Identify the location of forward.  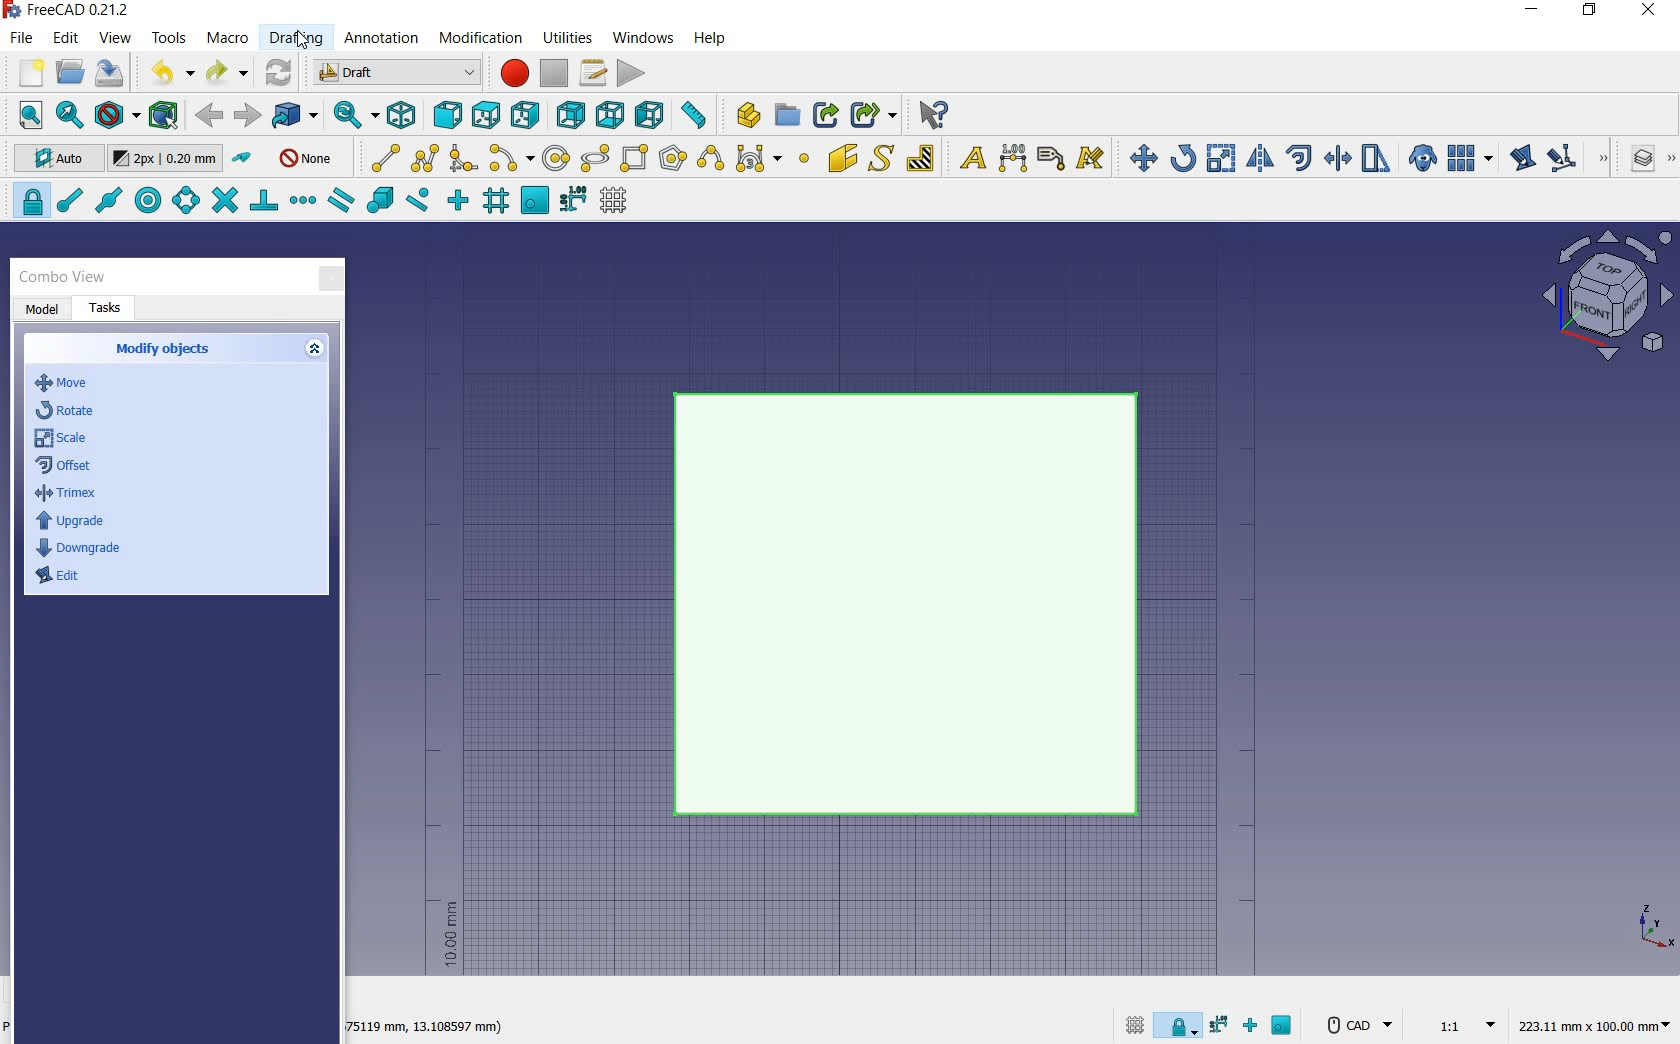
(247, 116).